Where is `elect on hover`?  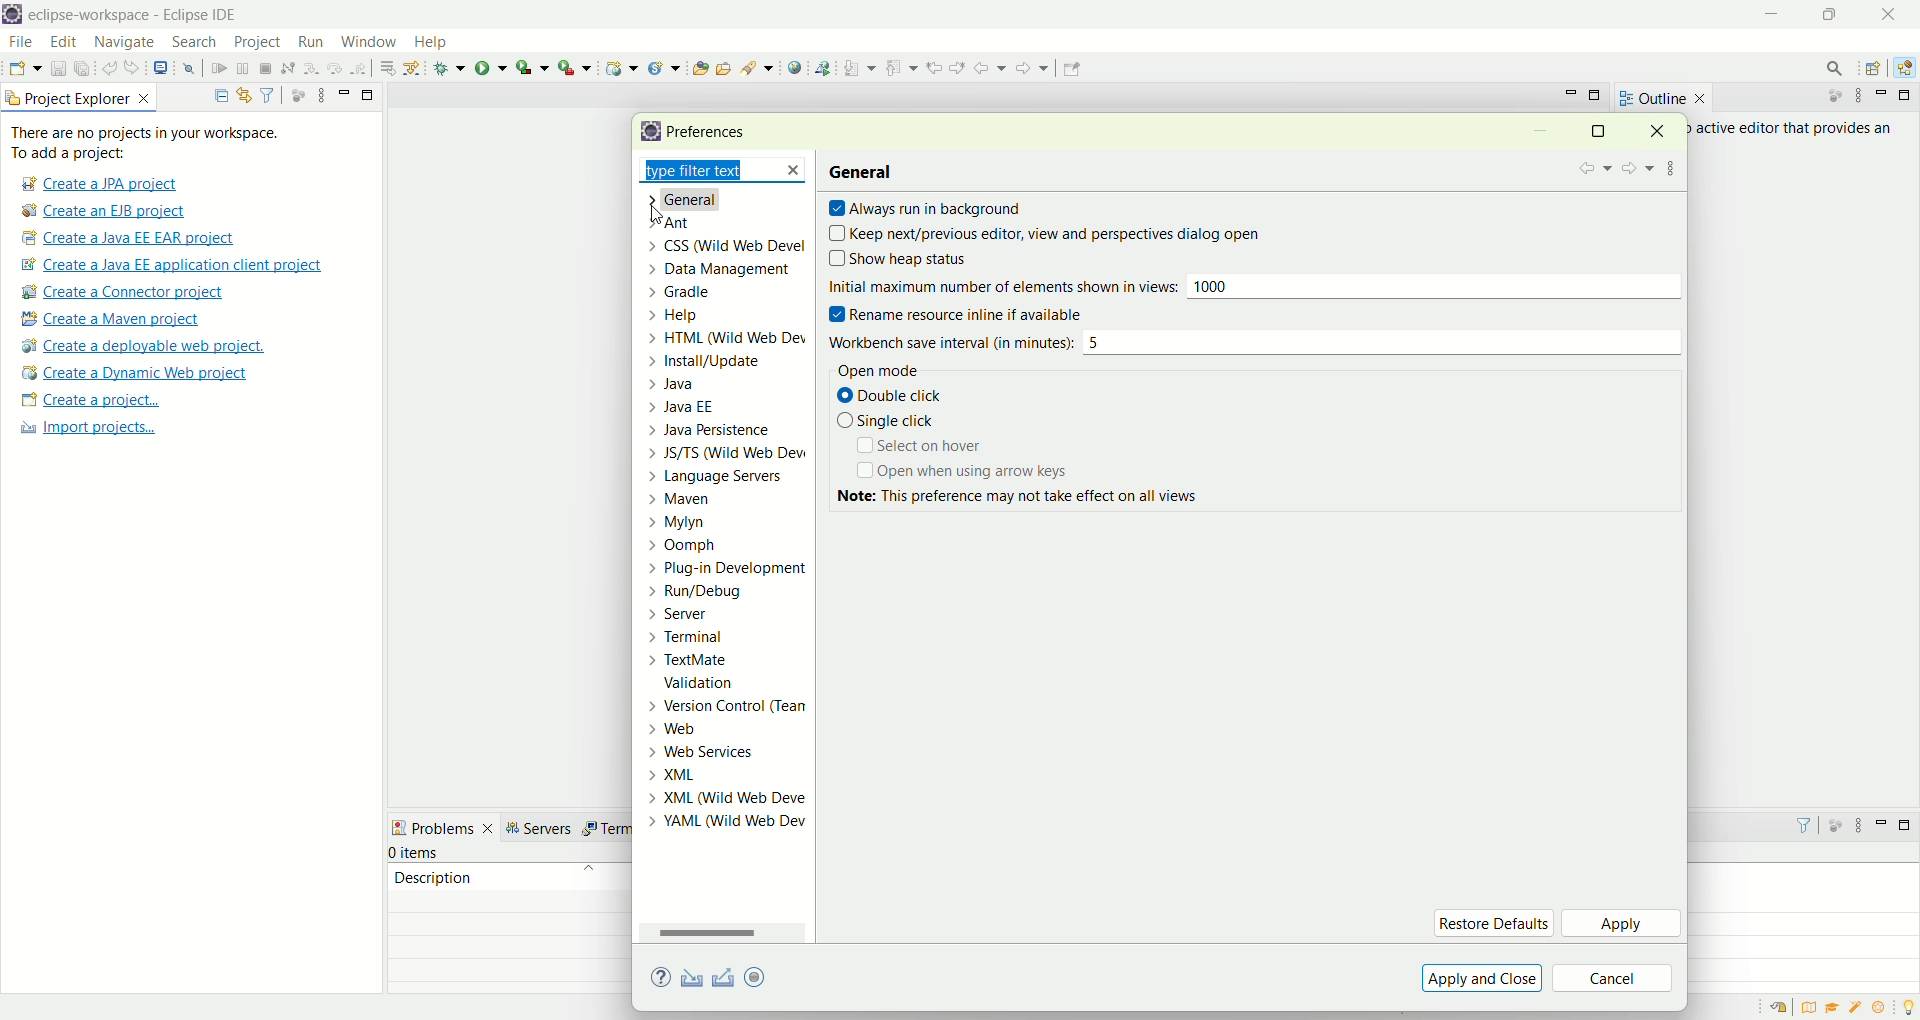 elect on hover is located at coordinates (917, 446).